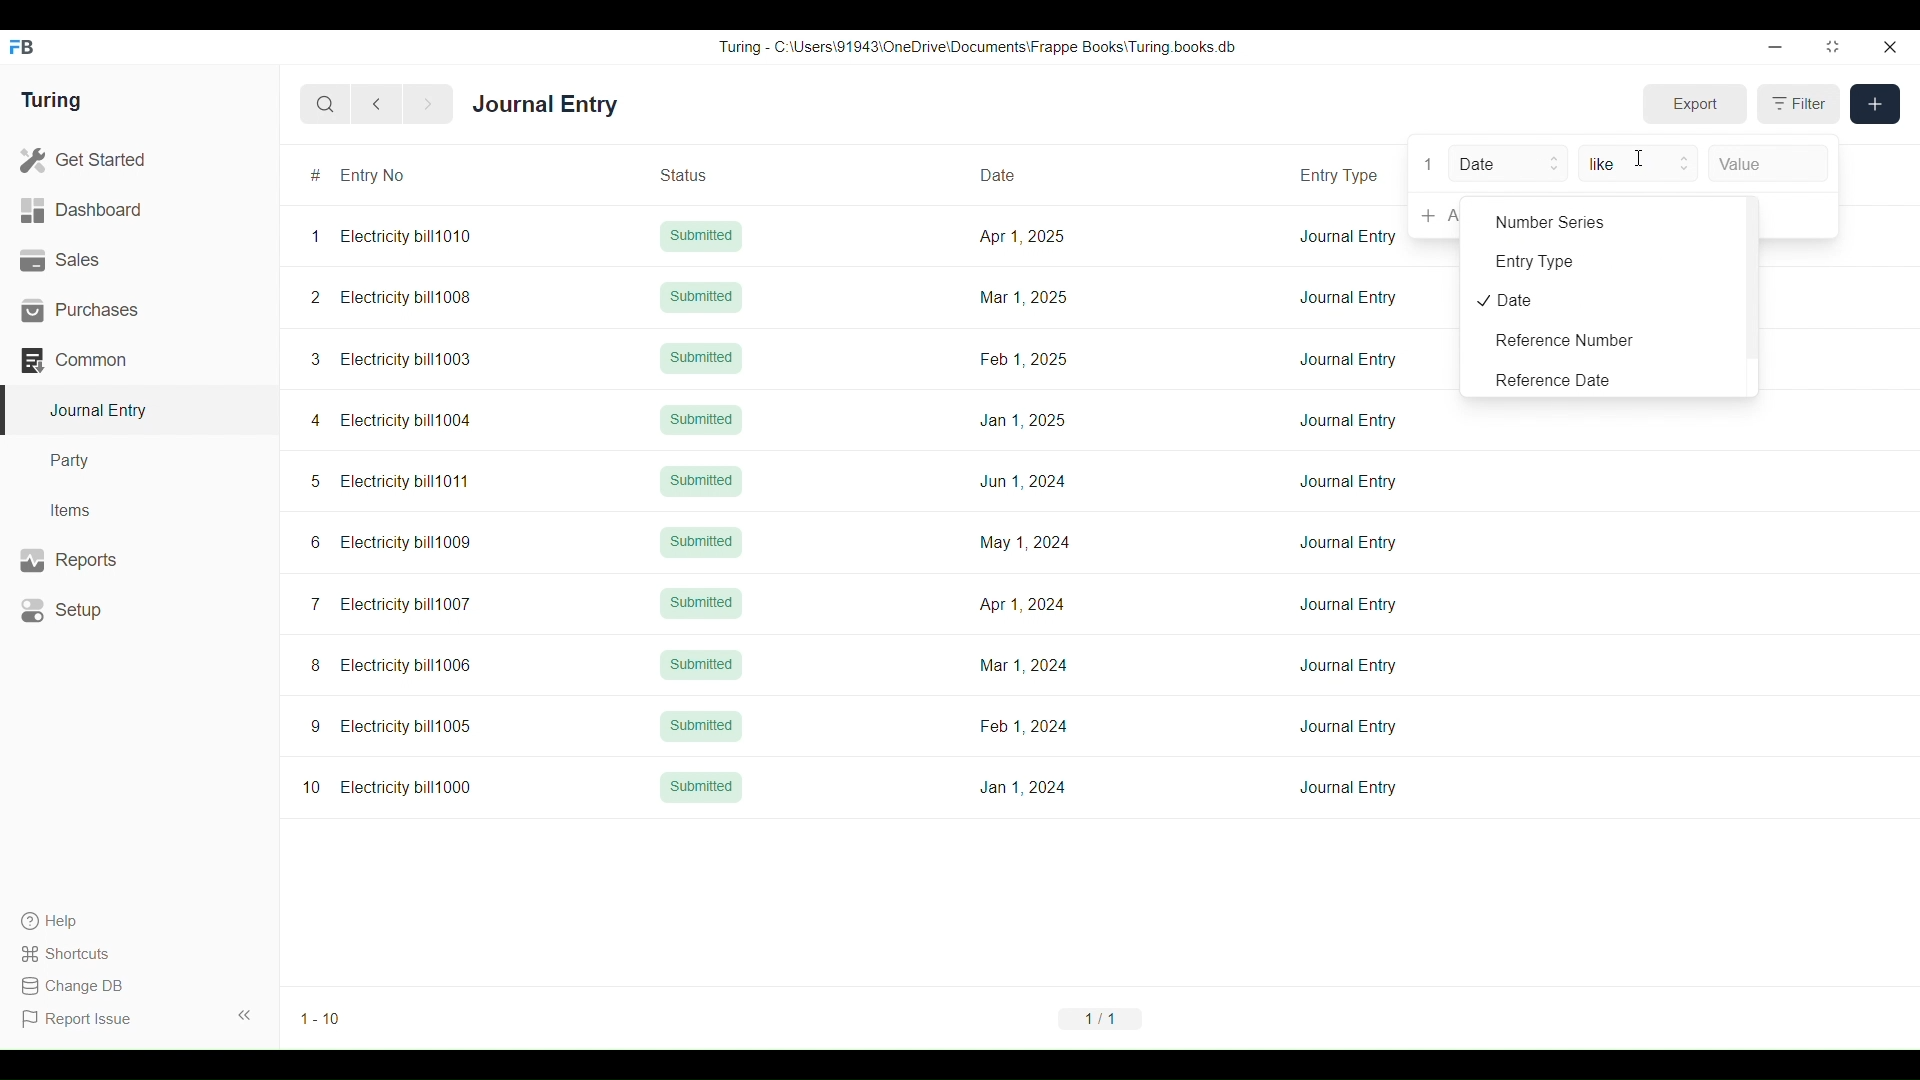 This screenshot has height=1080, width=1920. Describe the element at coordinates (545, 103) in the screenshot. I see `Journal Entry` at that location.